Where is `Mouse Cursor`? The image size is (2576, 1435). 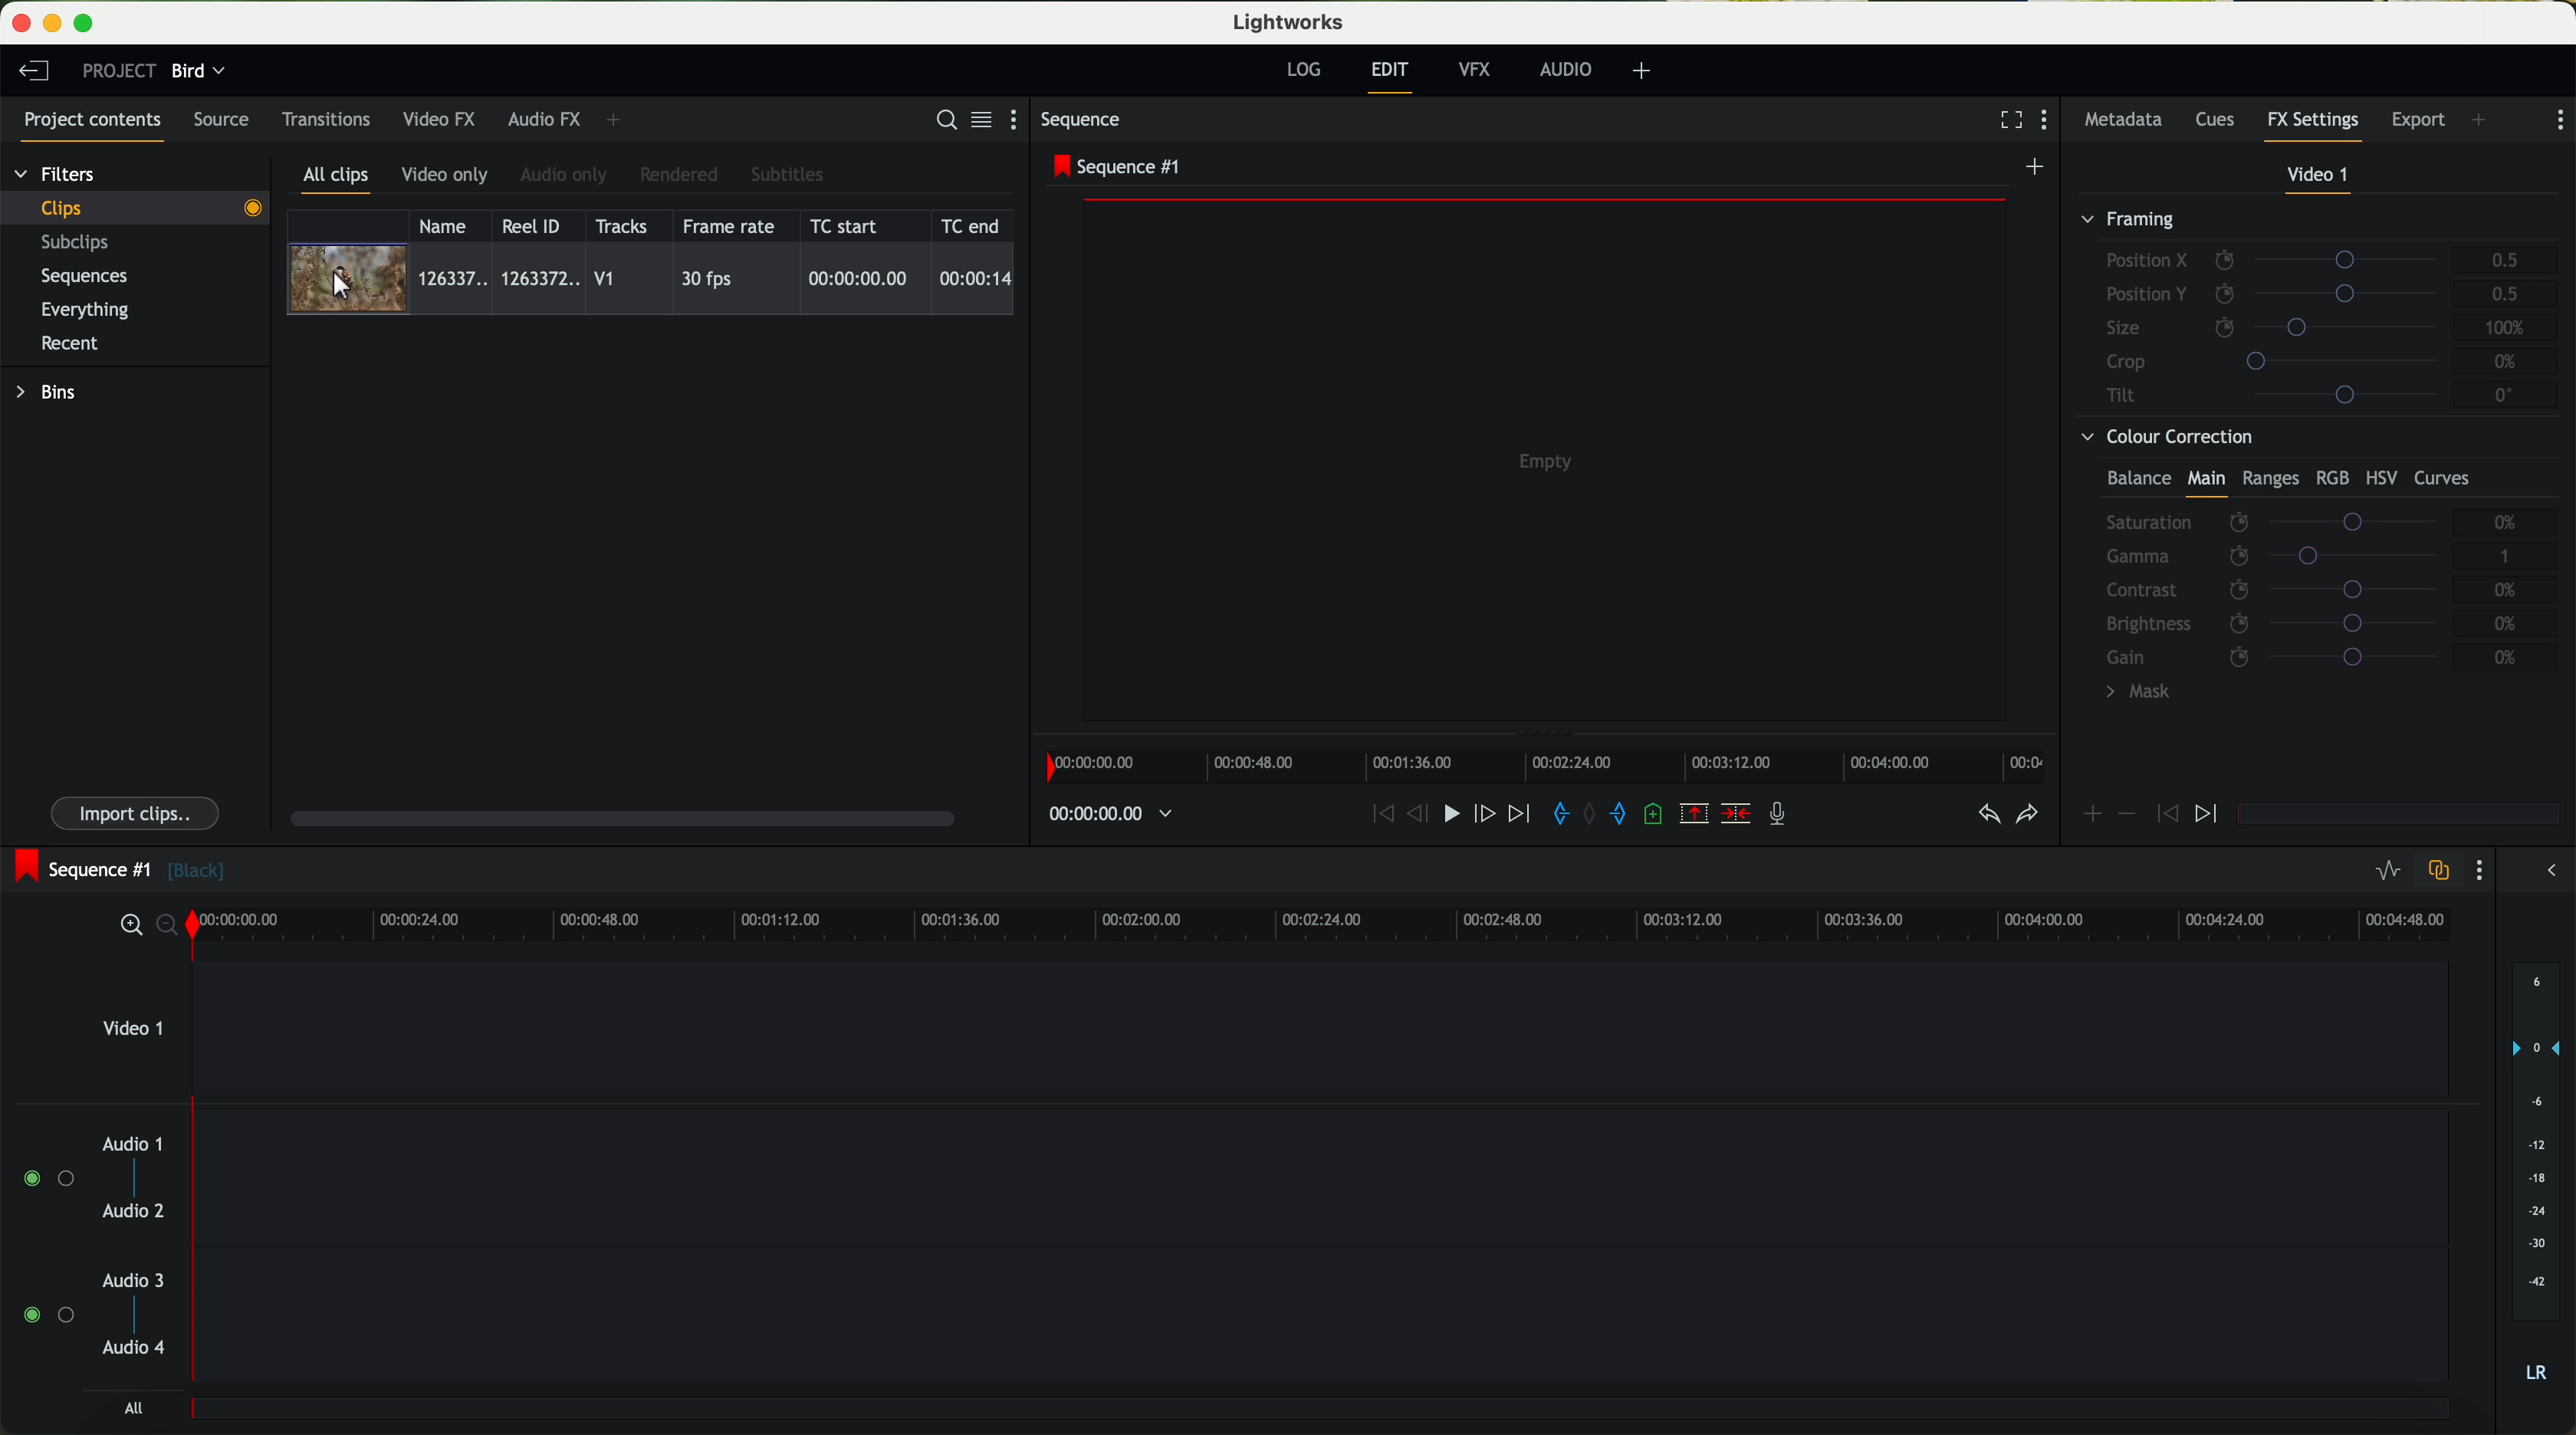 Mouse Cursor is located at coordinates (340, 289).